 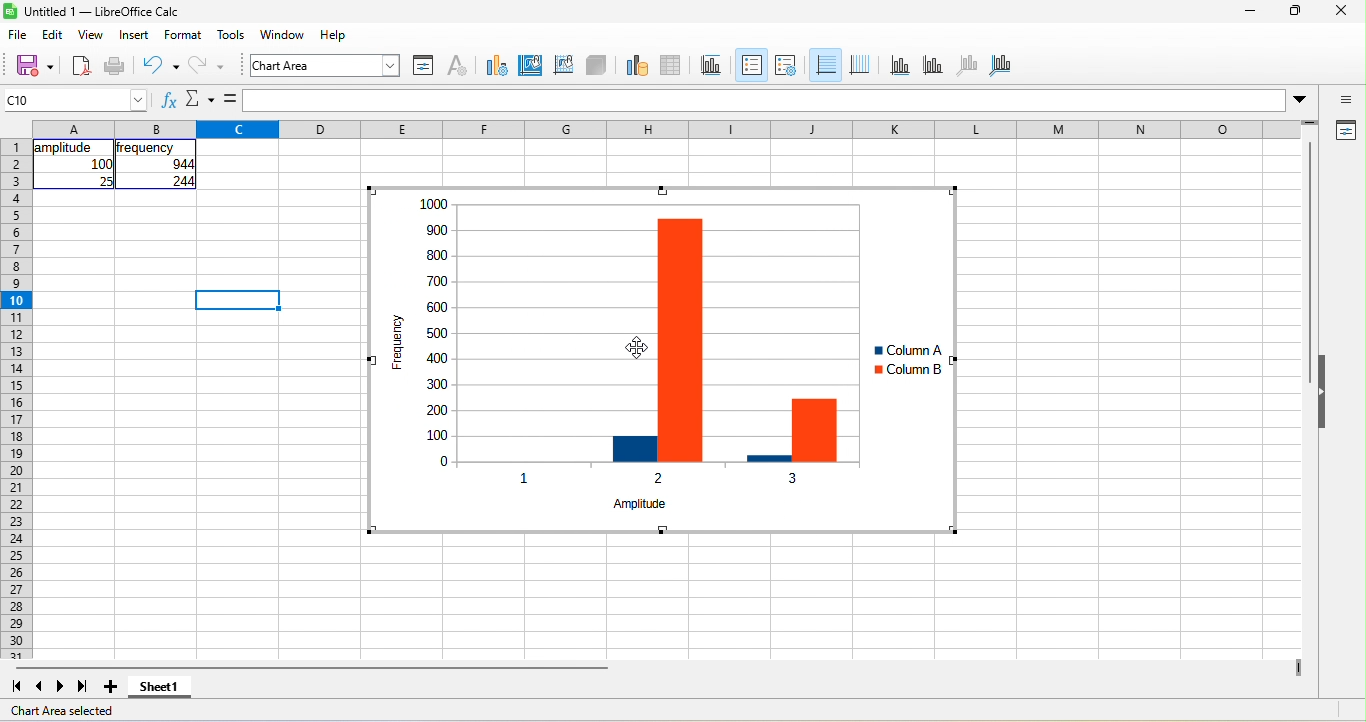 I want to click on font name, so click(x=325, y=65).